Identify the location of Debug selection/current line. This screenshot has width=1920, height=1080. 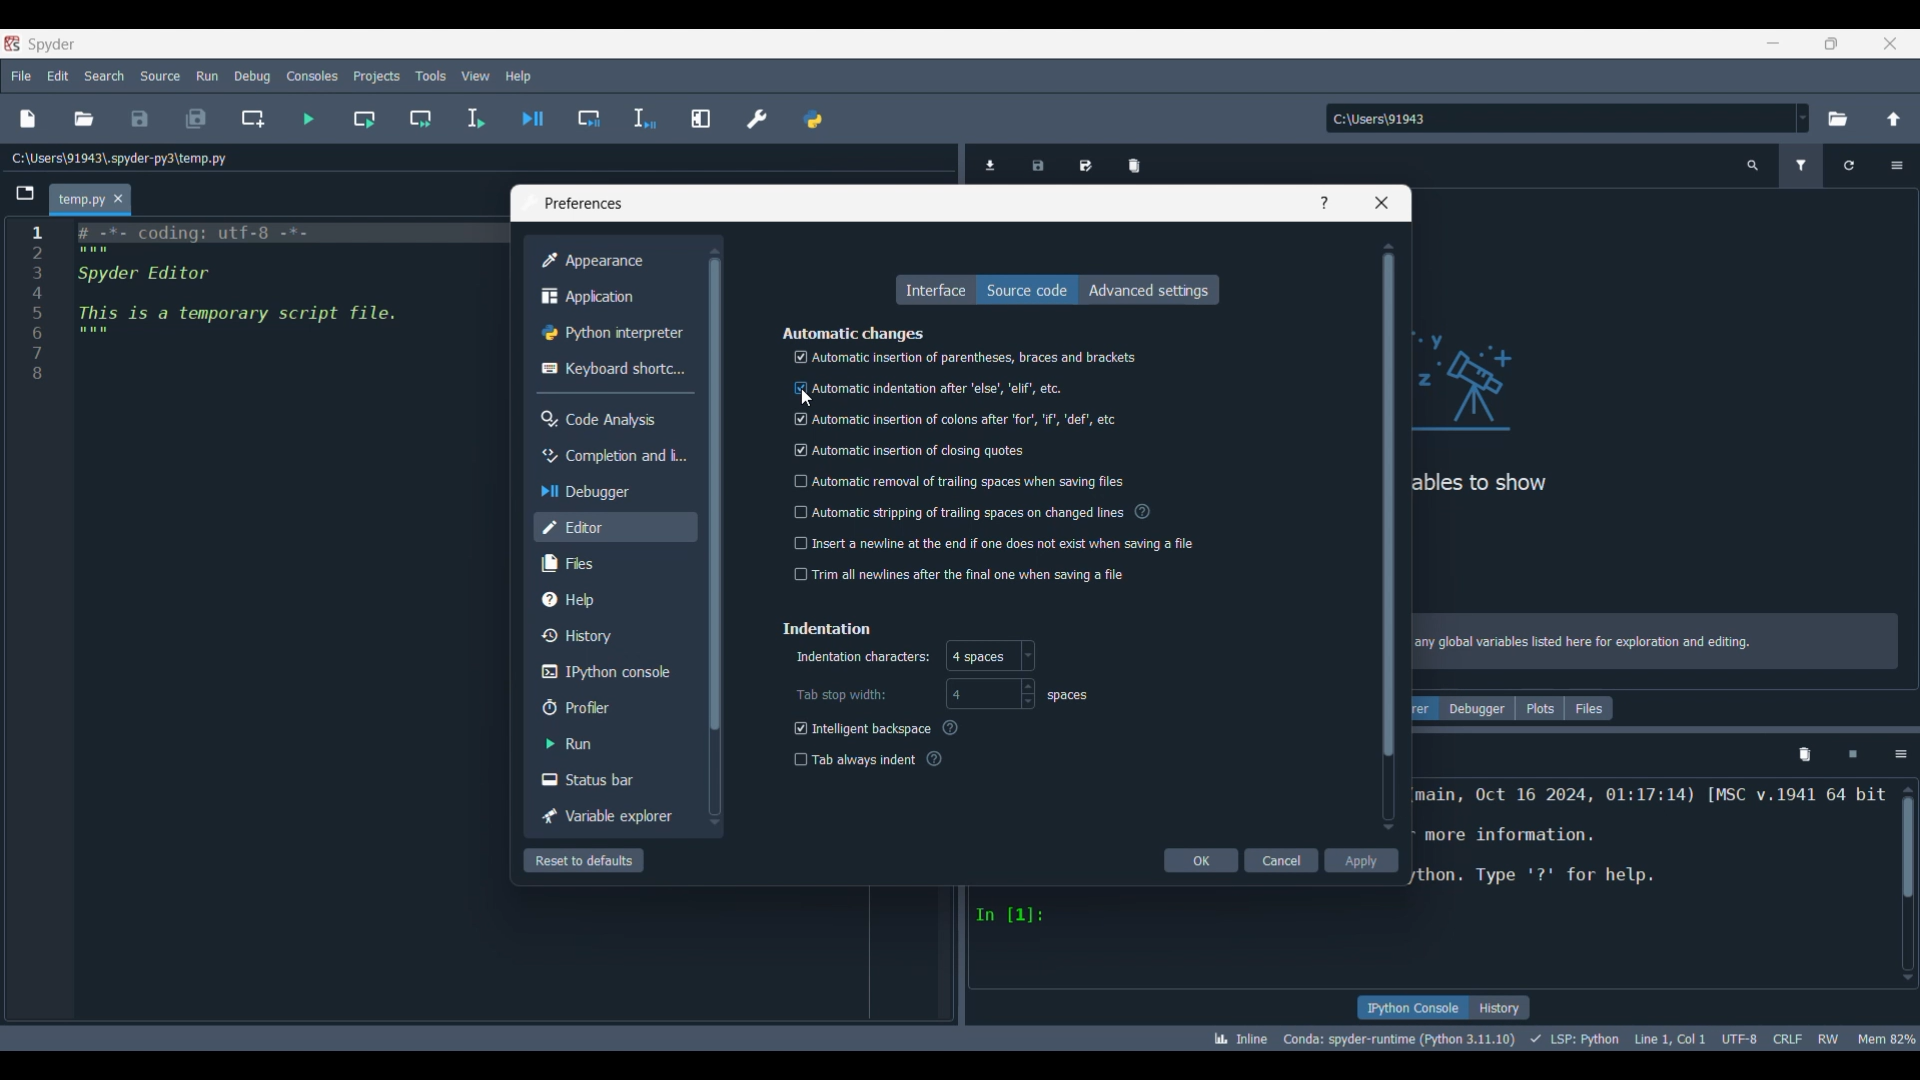
(643, 119).